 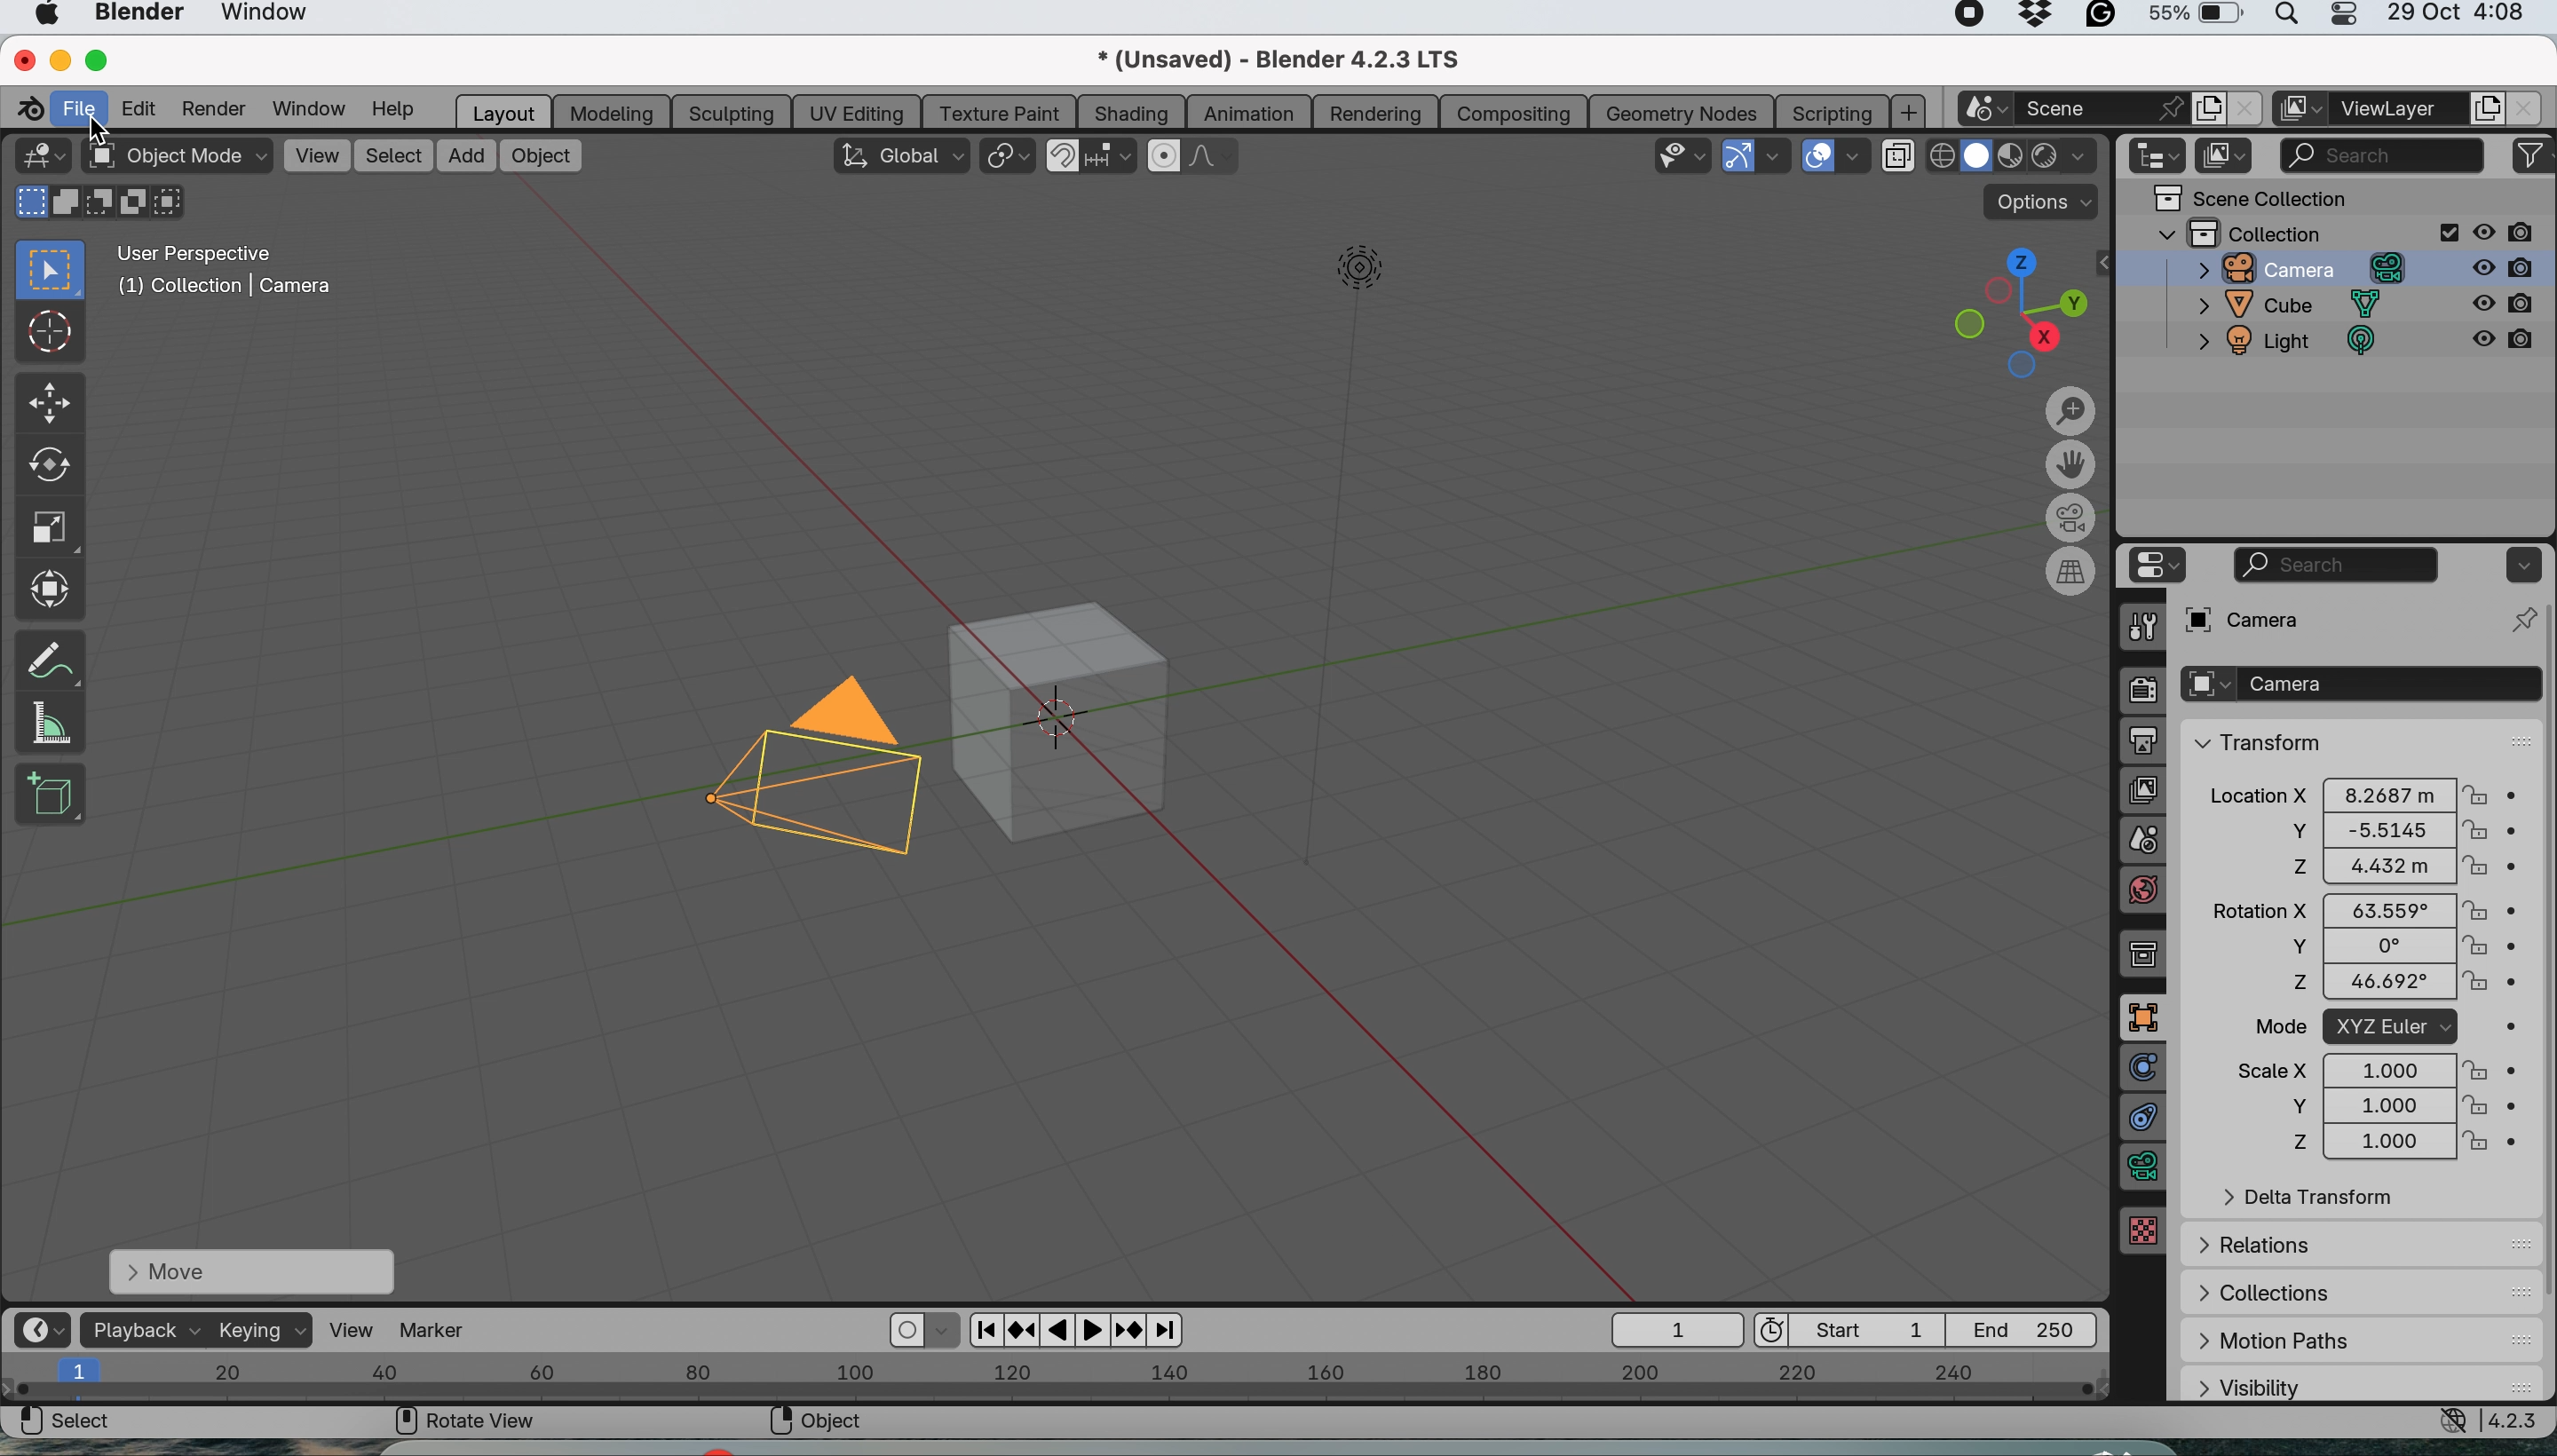 What do you see at coordinates (47, 330) in the screenshot?
I see `cursor` at bounding box center [47, 330].